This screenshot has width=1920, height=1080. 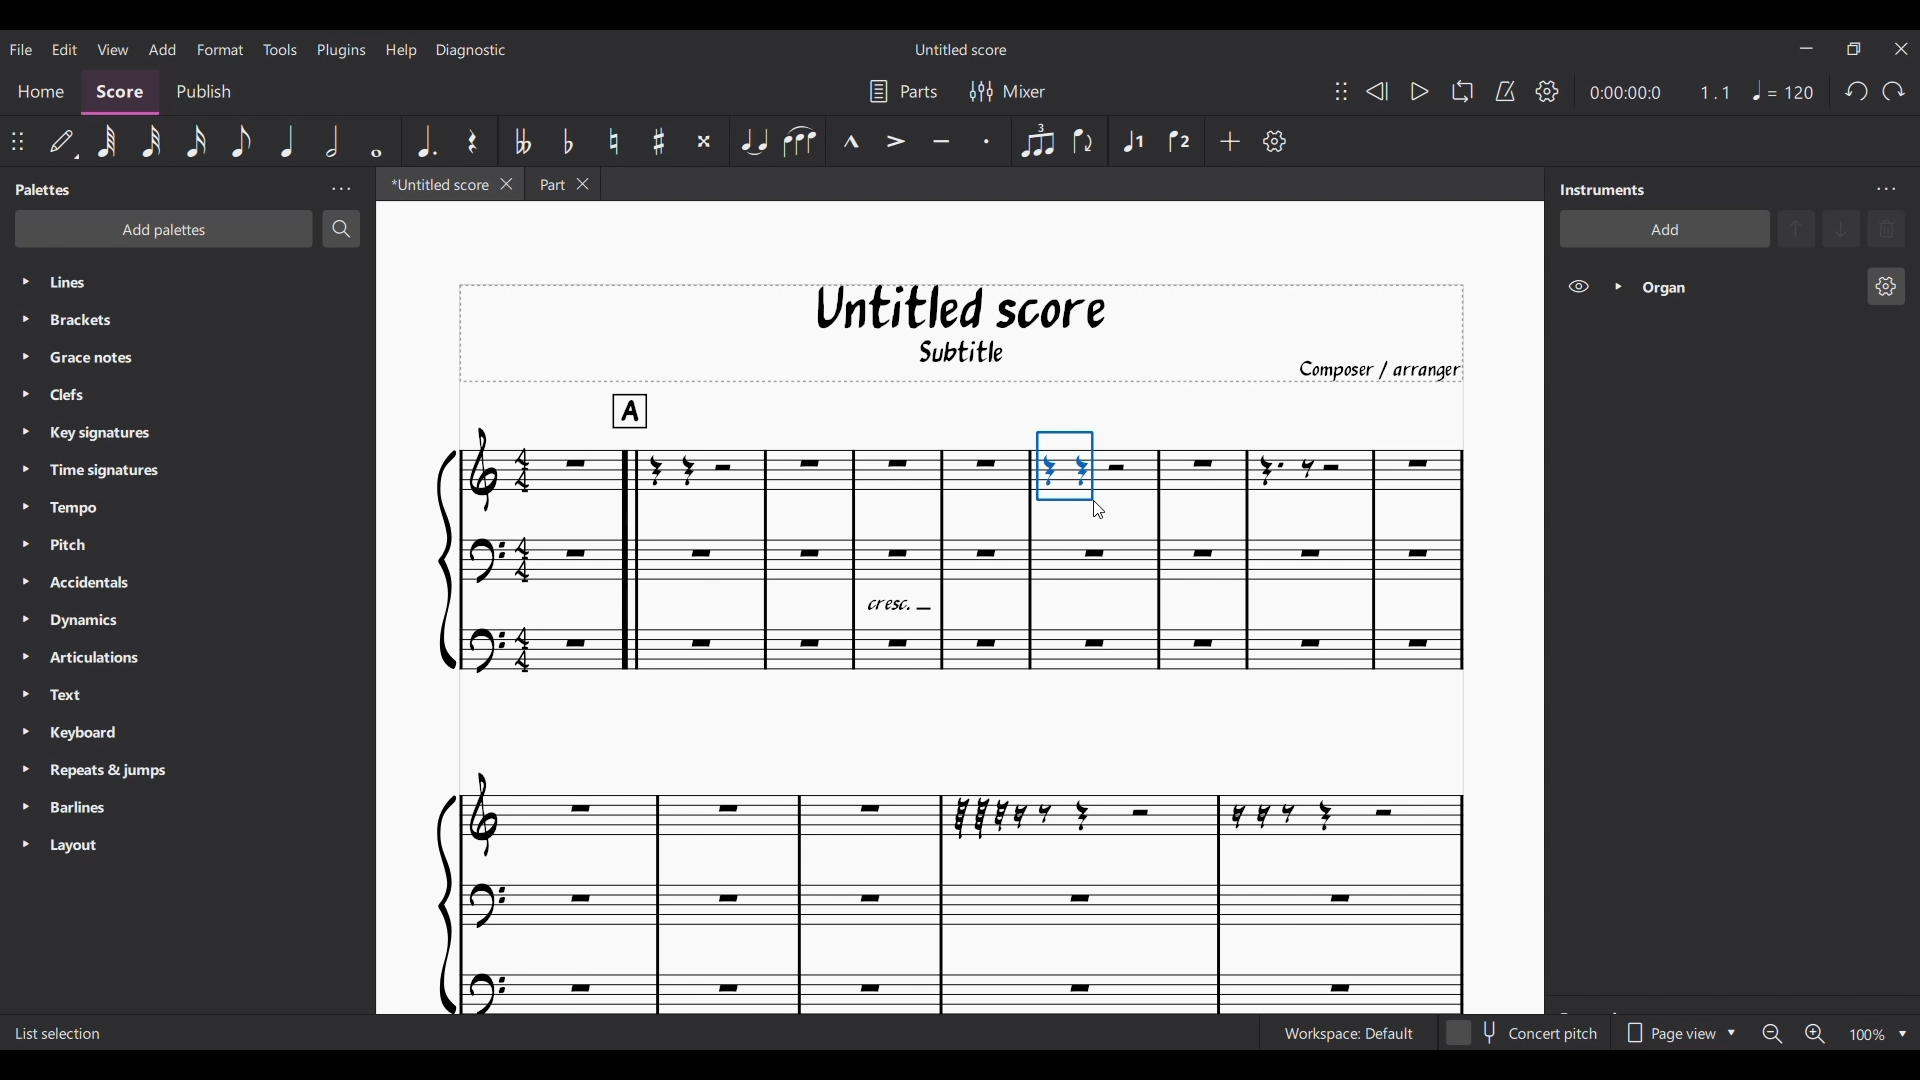 What do you see at coordinates (1083, 142) in the screenshot?
I see `Flip direction` at bounding box center [1083, 142].